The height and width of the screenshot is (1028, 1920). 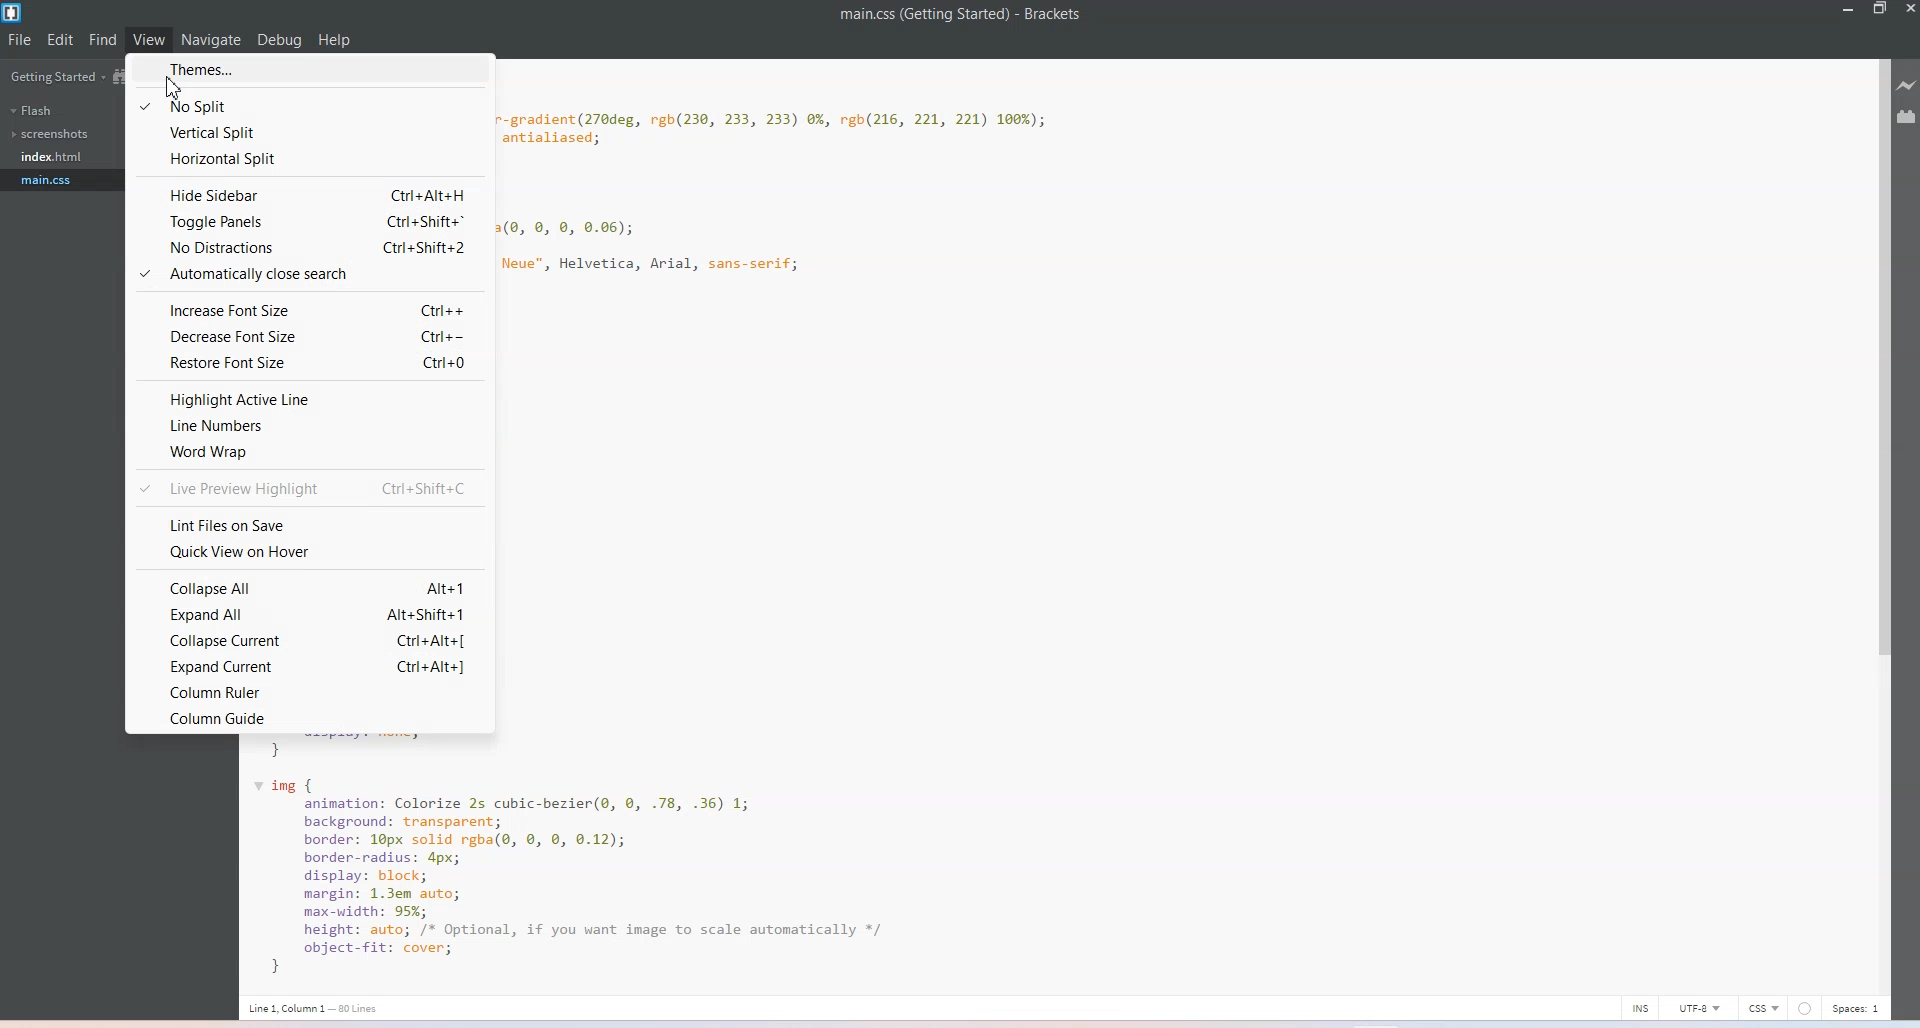 I want to click on No distractions, so click(x=310, y=249).